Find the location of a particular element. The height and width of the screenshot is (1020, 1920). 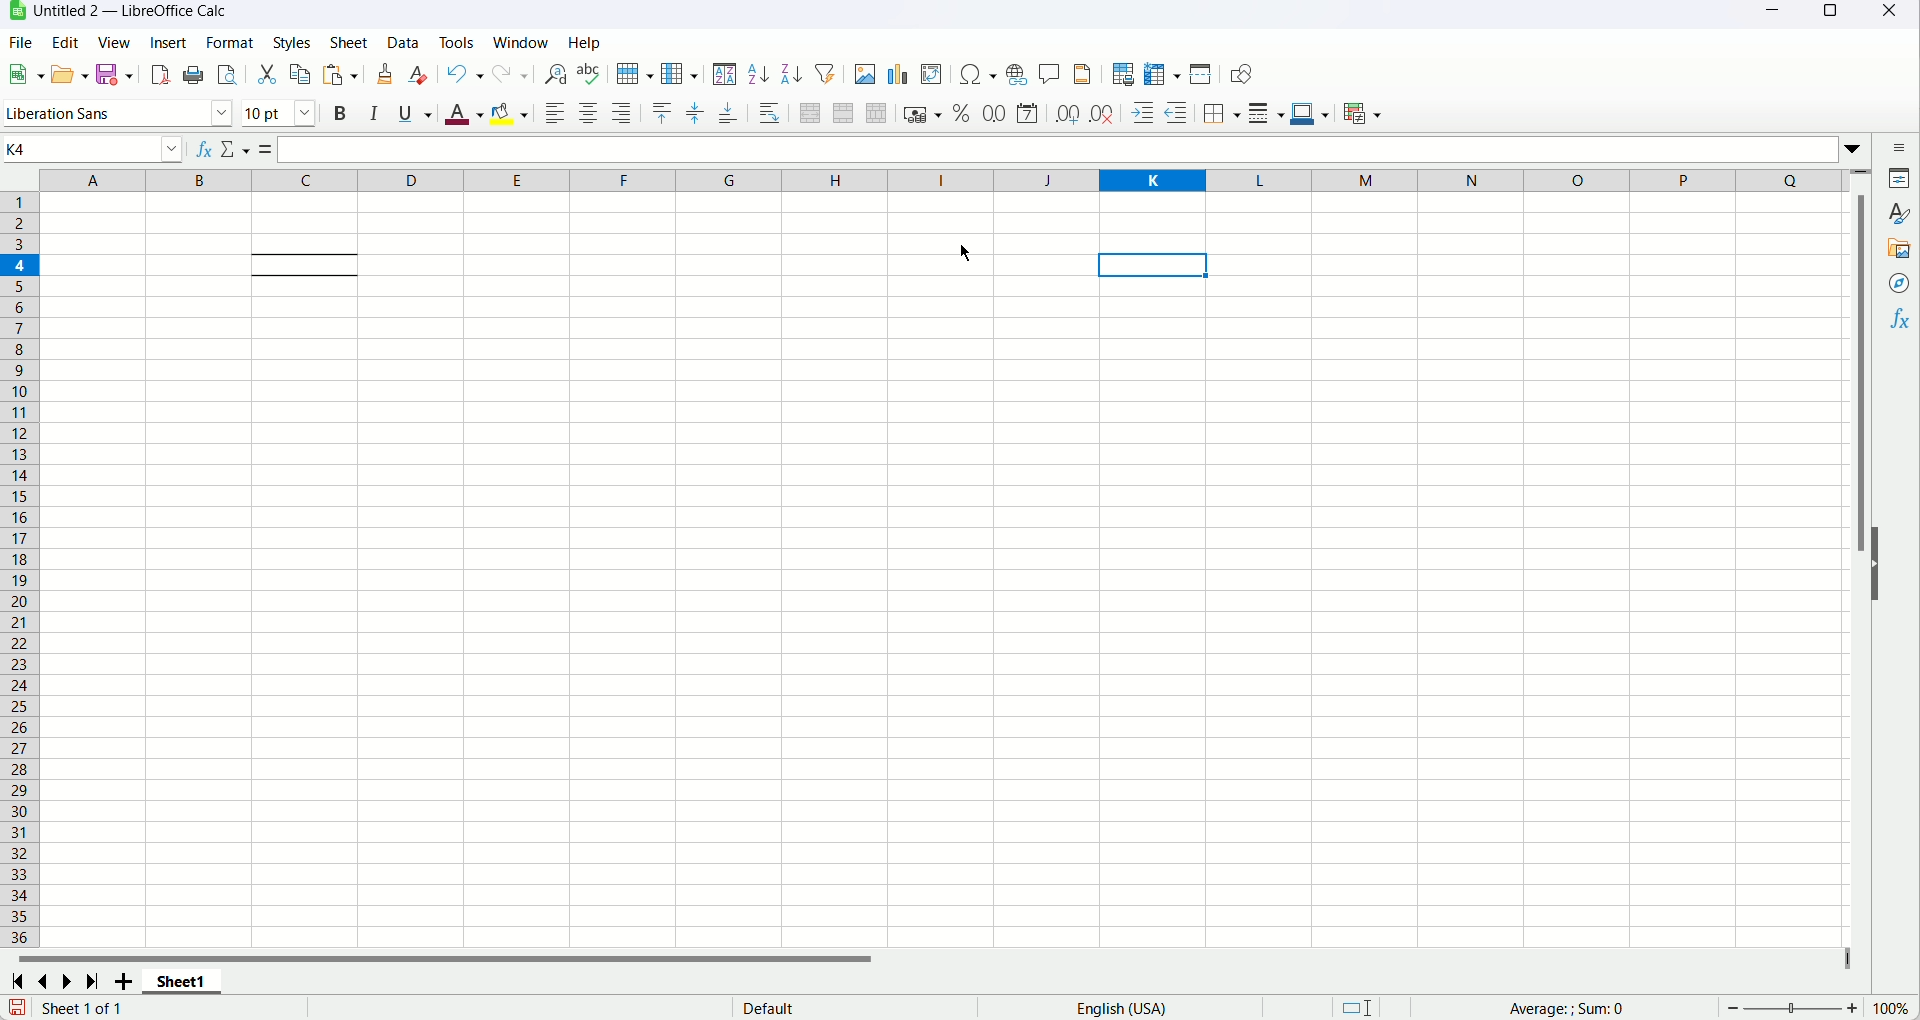

conditional is located at coordinates (1365, 112).